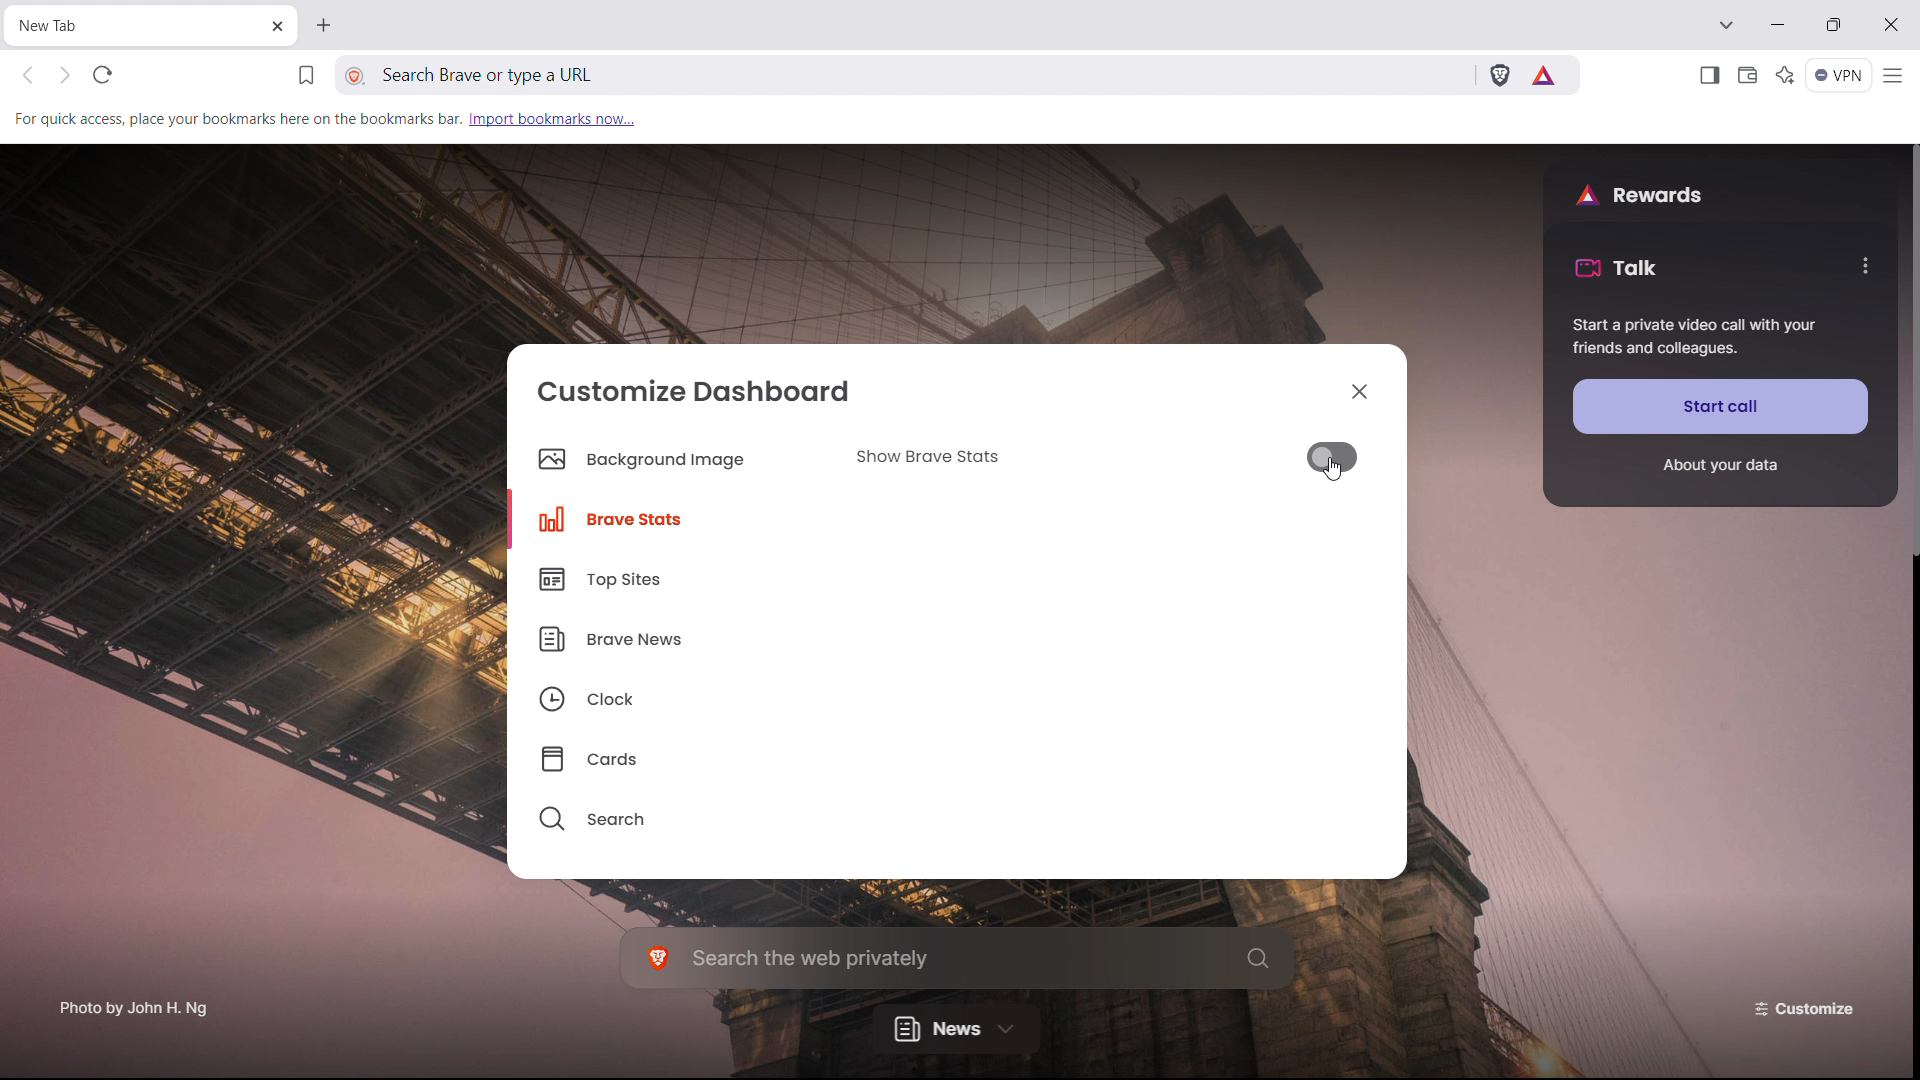 The image size is (1920, 1080). Describe the element at coordinates (1895, 76) in the screenshot. I see `customize and control` at that location.